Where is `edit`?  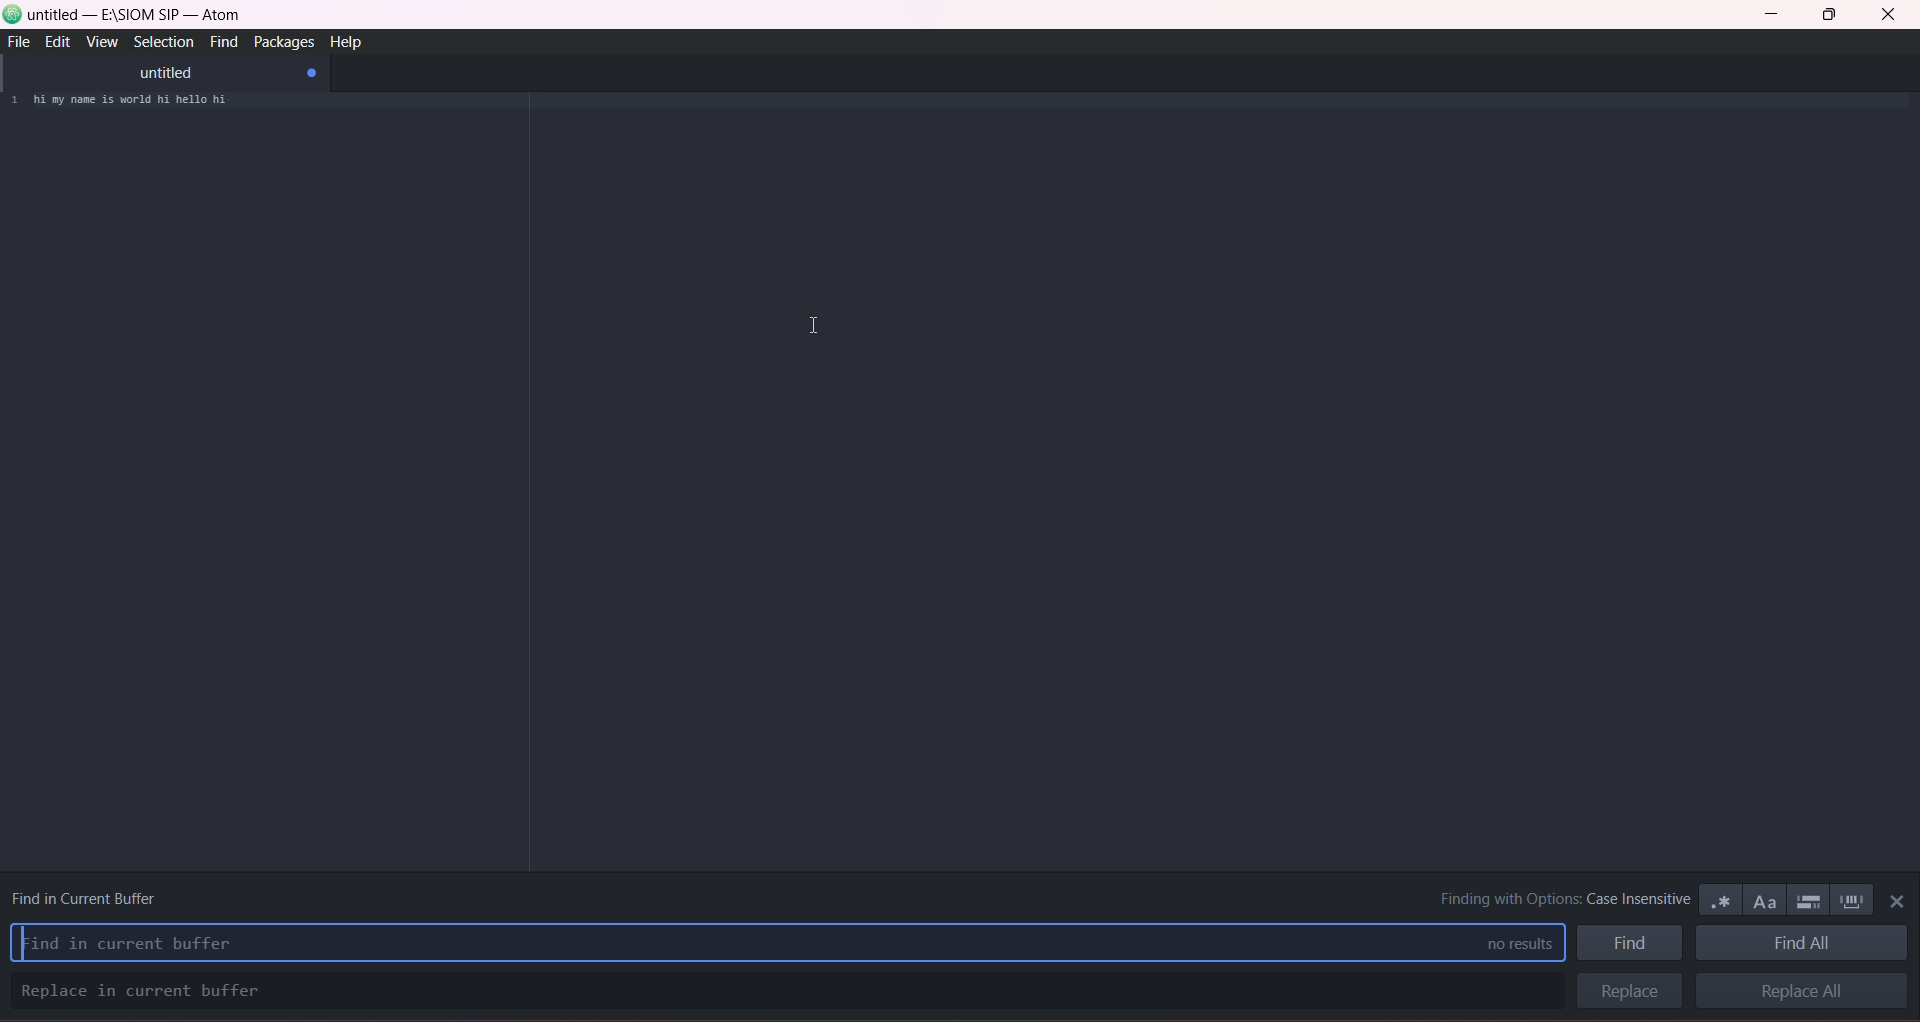
edit is located at coordinates (56, 42).